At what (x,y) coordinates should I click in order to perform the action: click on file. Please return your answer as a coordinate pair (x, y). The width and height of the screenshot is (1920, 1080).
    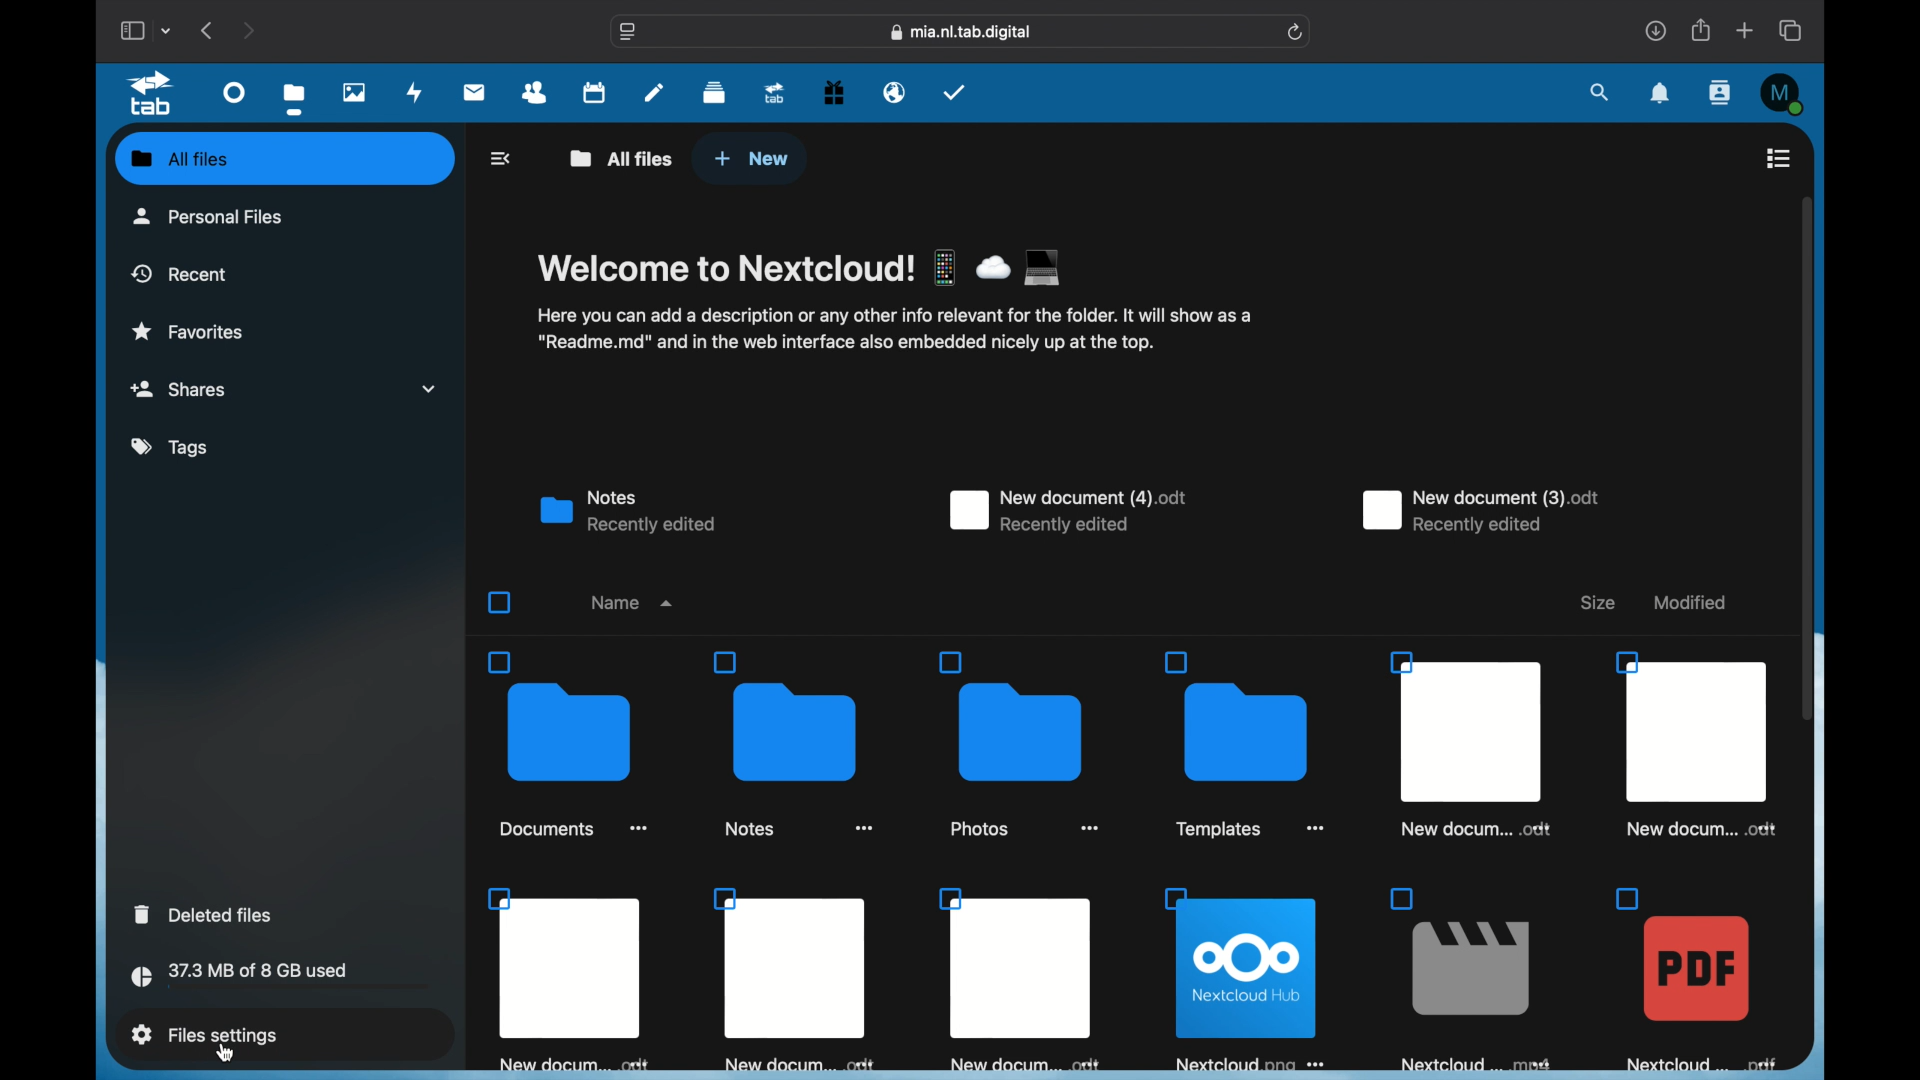
    Looking at the image, I should click on (1470, 978).